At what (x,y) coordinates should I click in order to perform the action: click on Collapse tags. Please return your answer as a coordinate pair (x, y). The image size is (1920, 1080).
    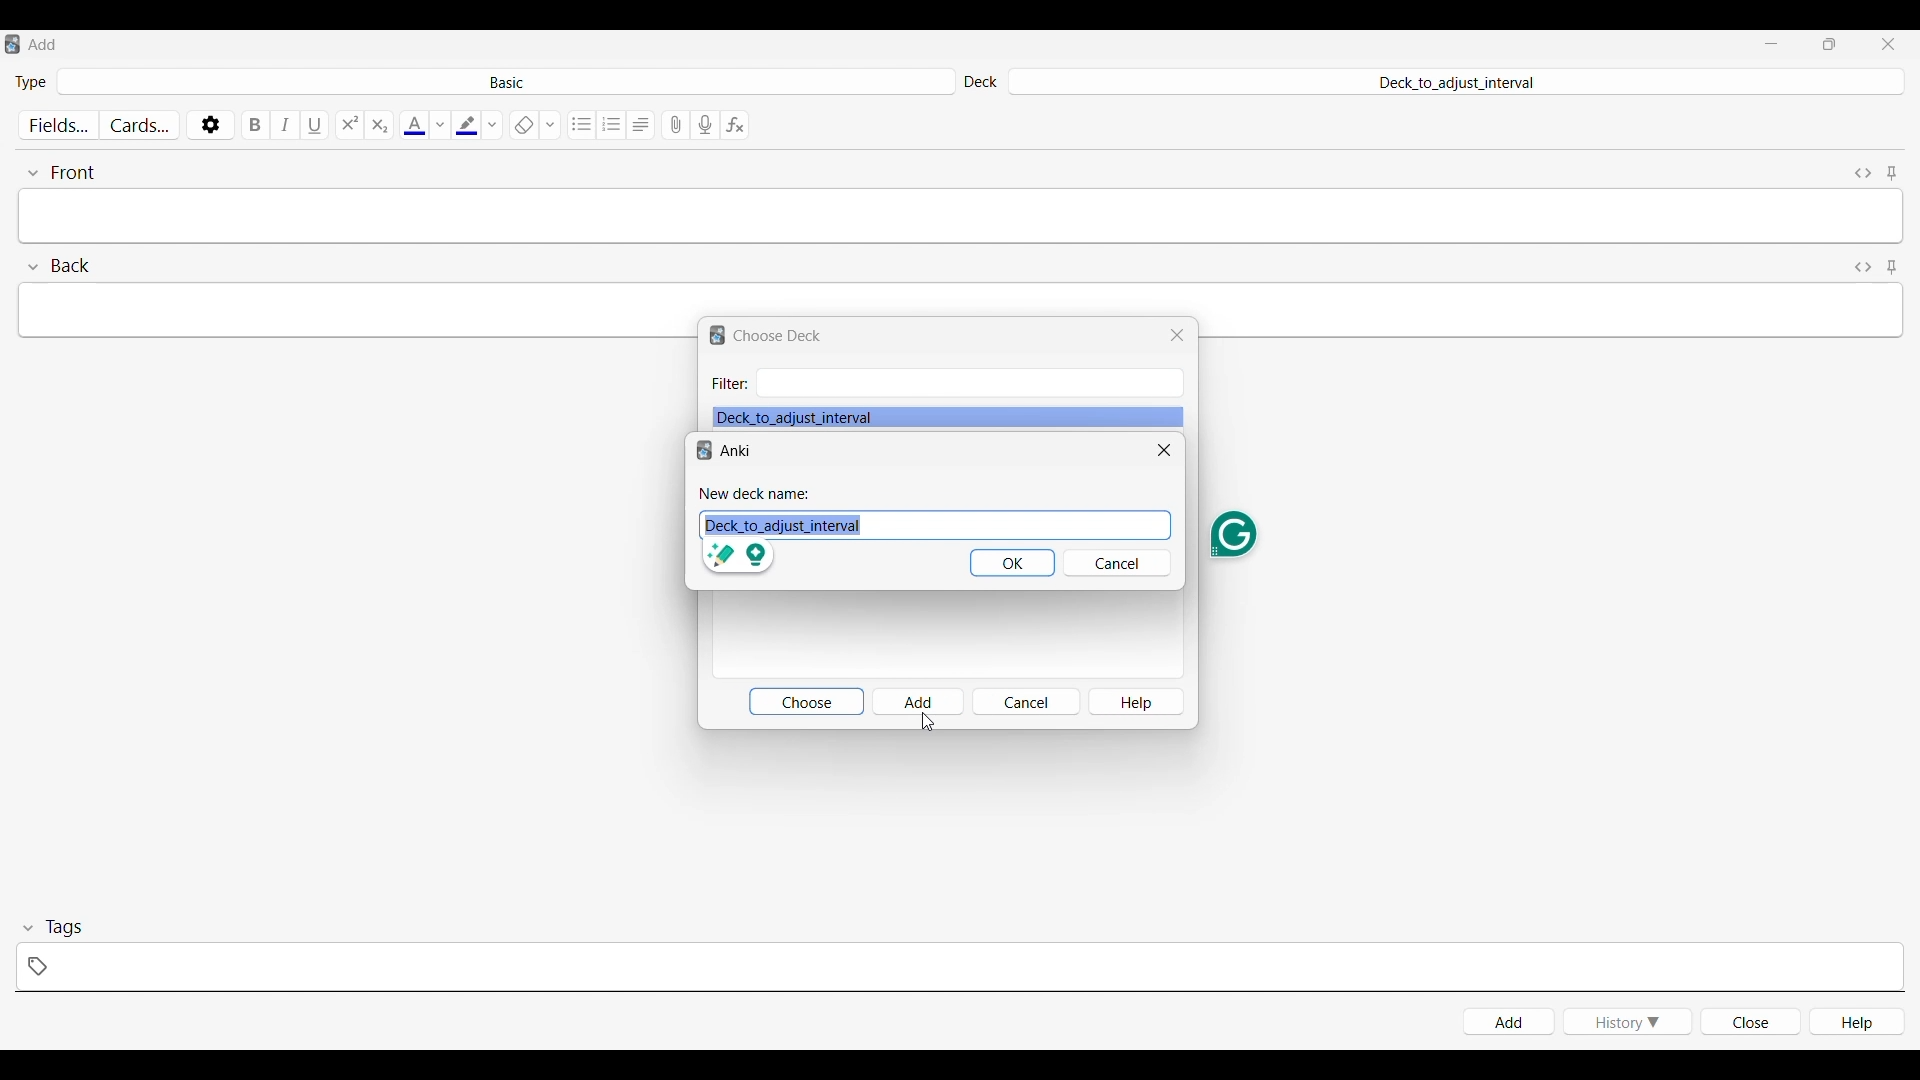
    Looking at the image, I should click on (53, 928).